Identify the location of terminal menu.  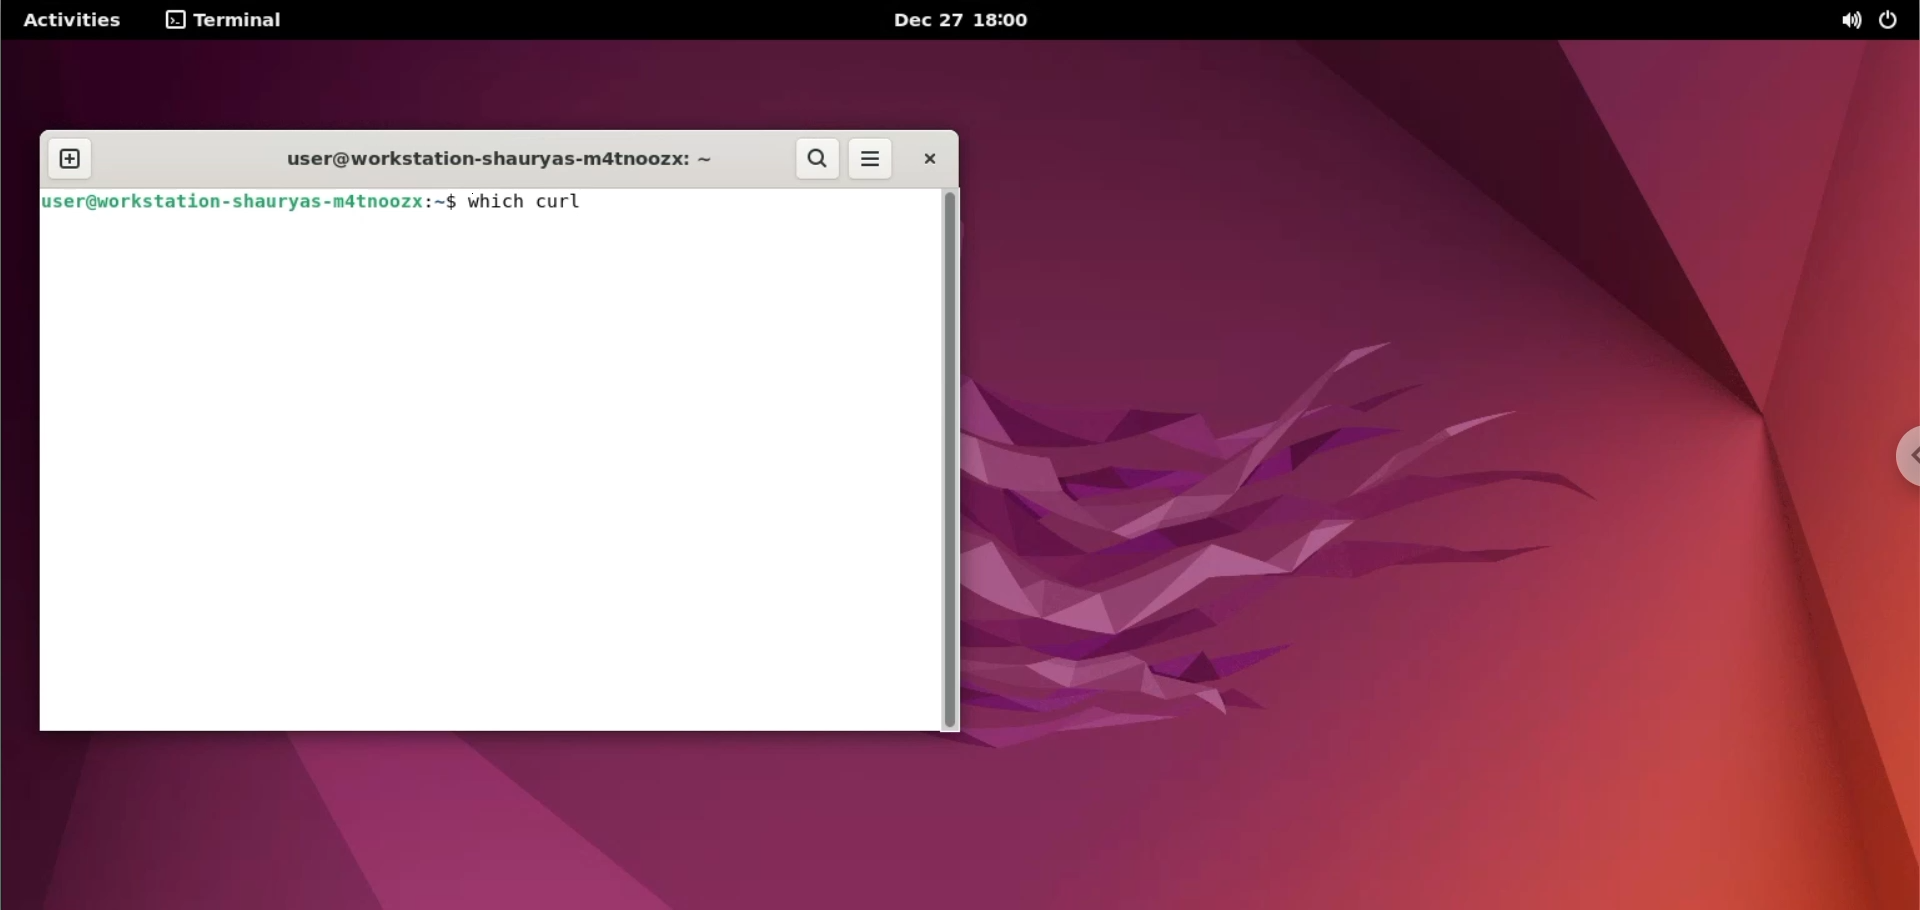
(231, 21).